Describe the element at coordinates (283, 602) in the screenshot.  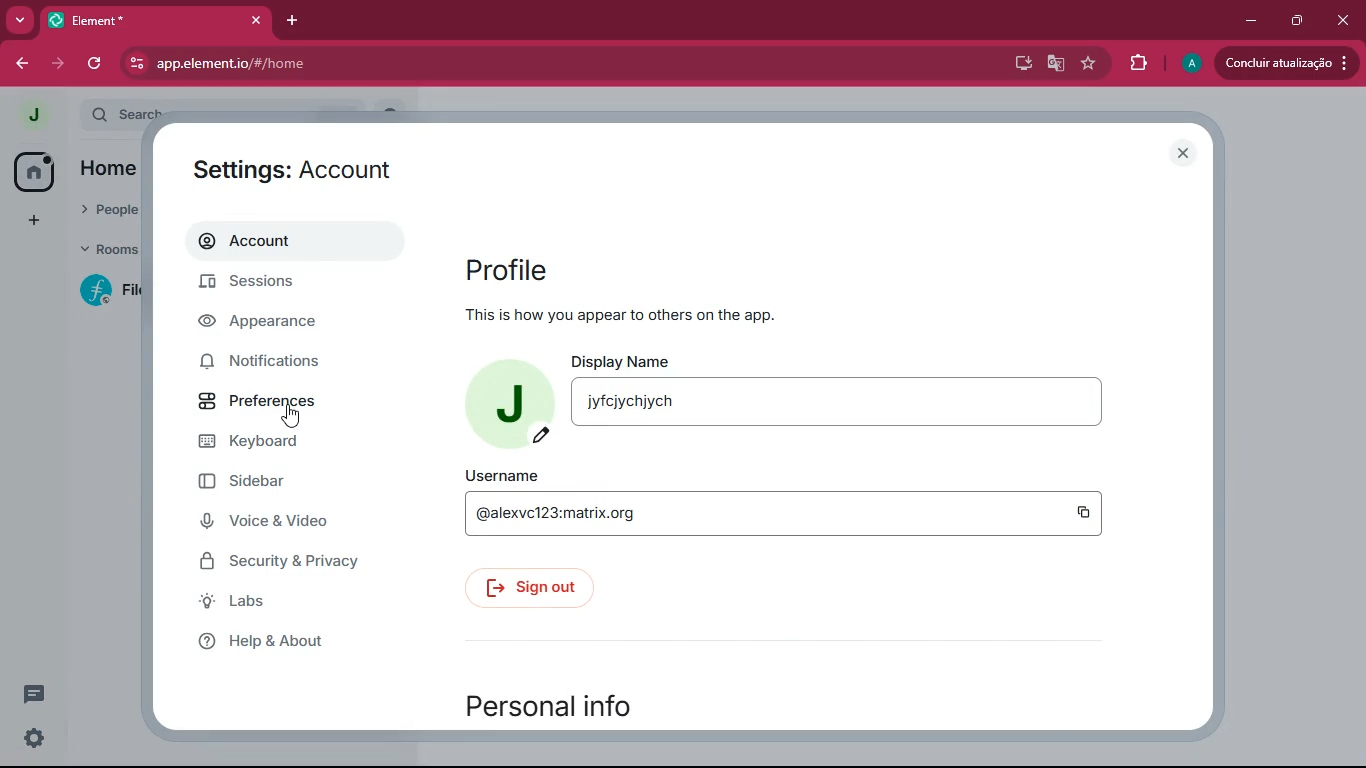
I see `labs` at that location.